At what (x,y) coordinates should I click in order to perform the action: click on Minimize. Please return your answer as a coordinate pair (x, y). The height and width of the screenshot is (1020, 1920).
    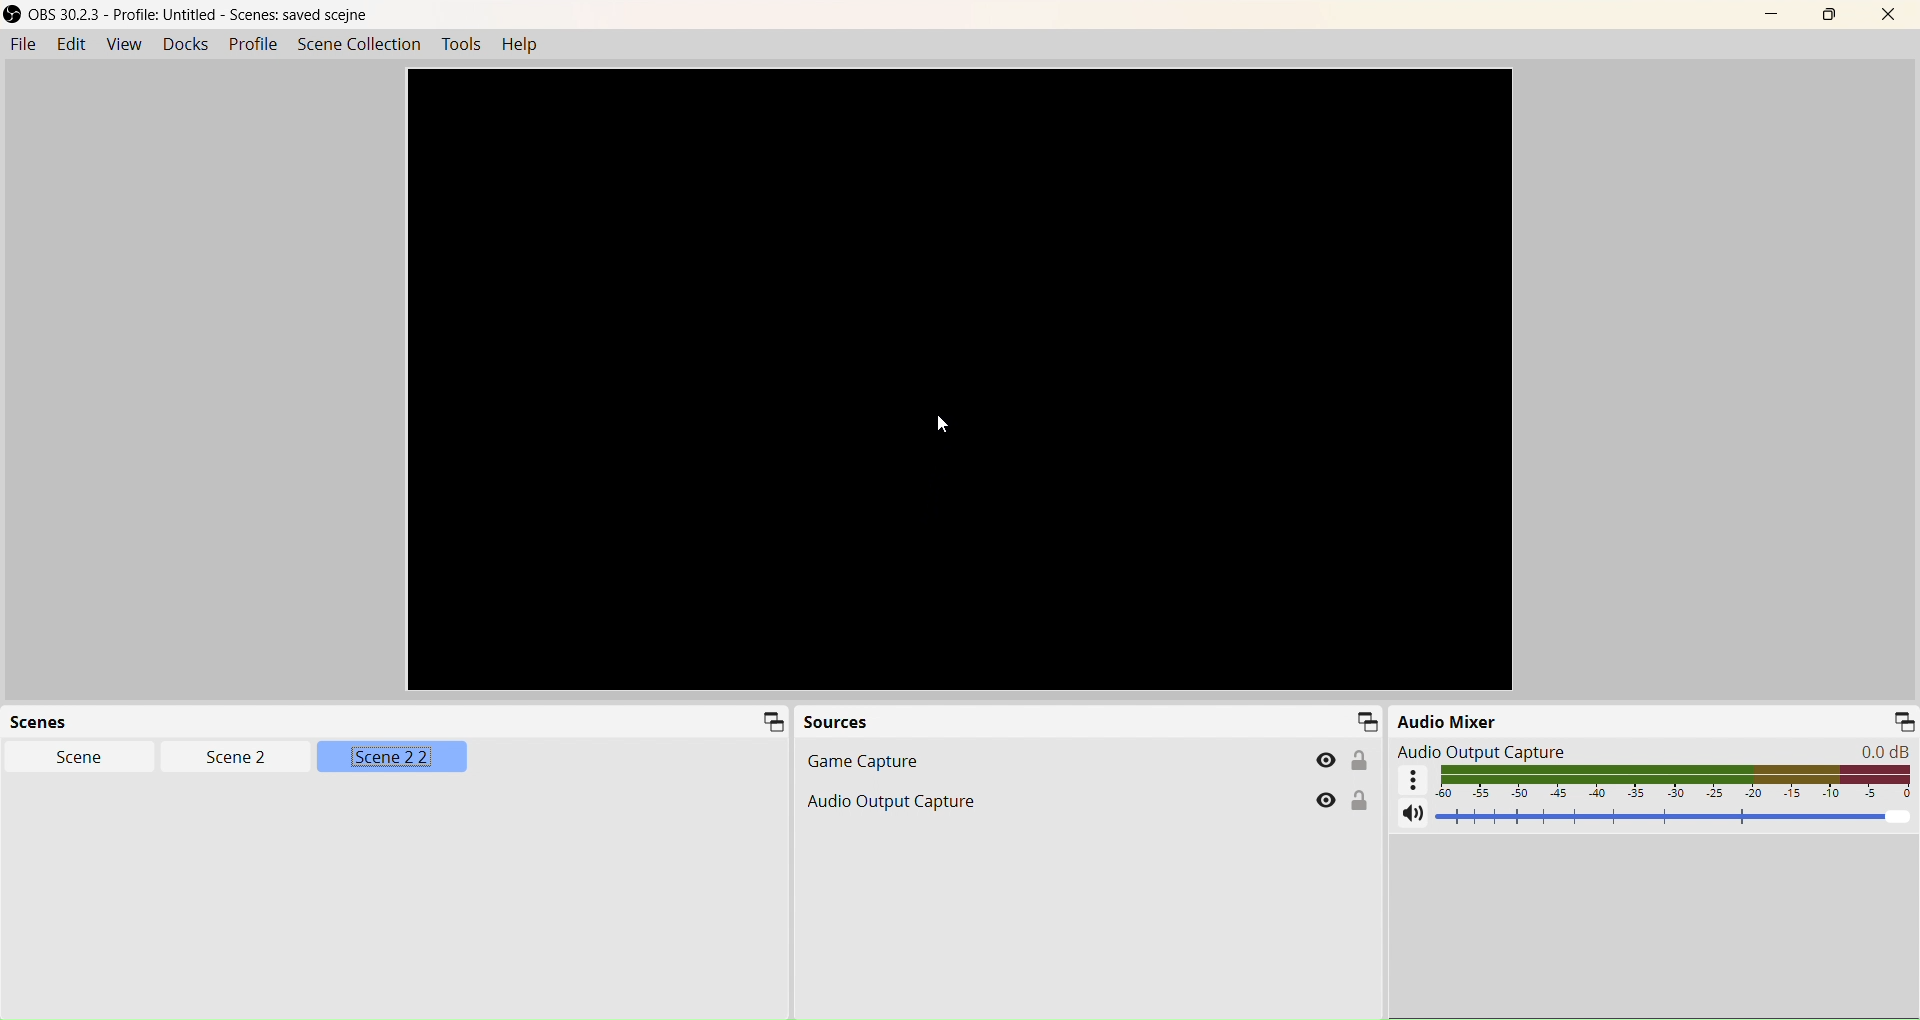
    Looking at the image, I should click on (1365, 720).